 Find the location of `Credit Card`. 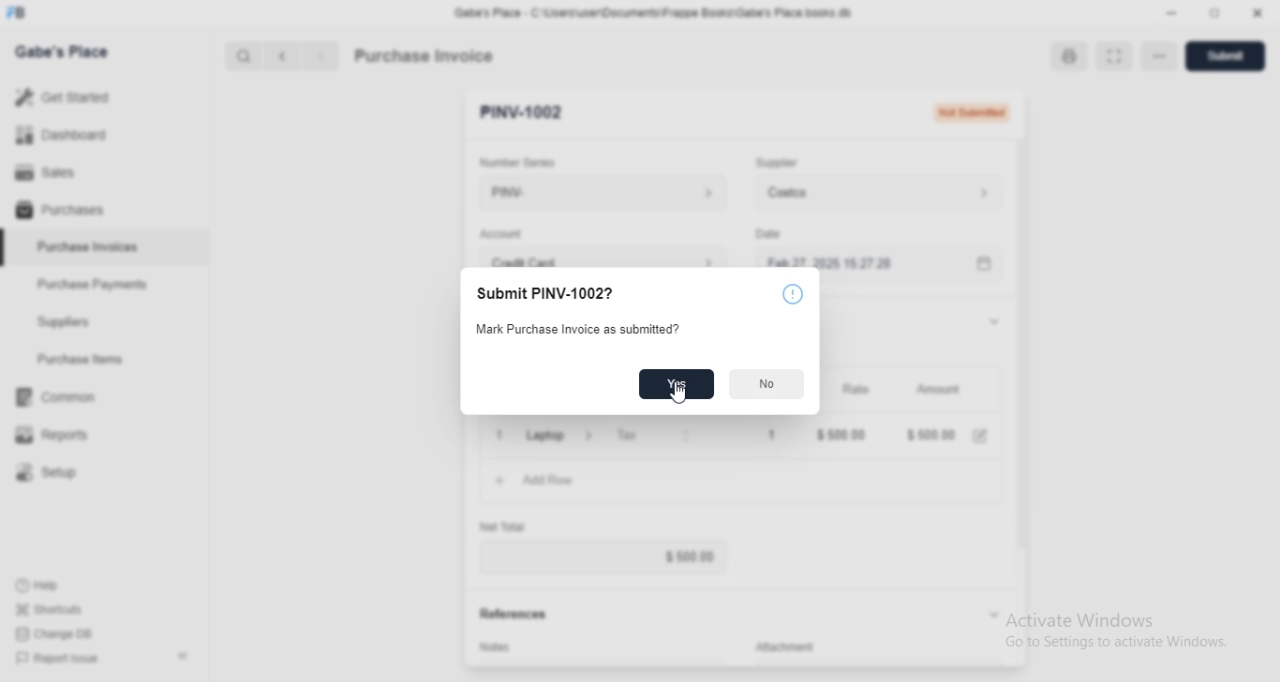

Credit Card is located at coordinates (603, 256).